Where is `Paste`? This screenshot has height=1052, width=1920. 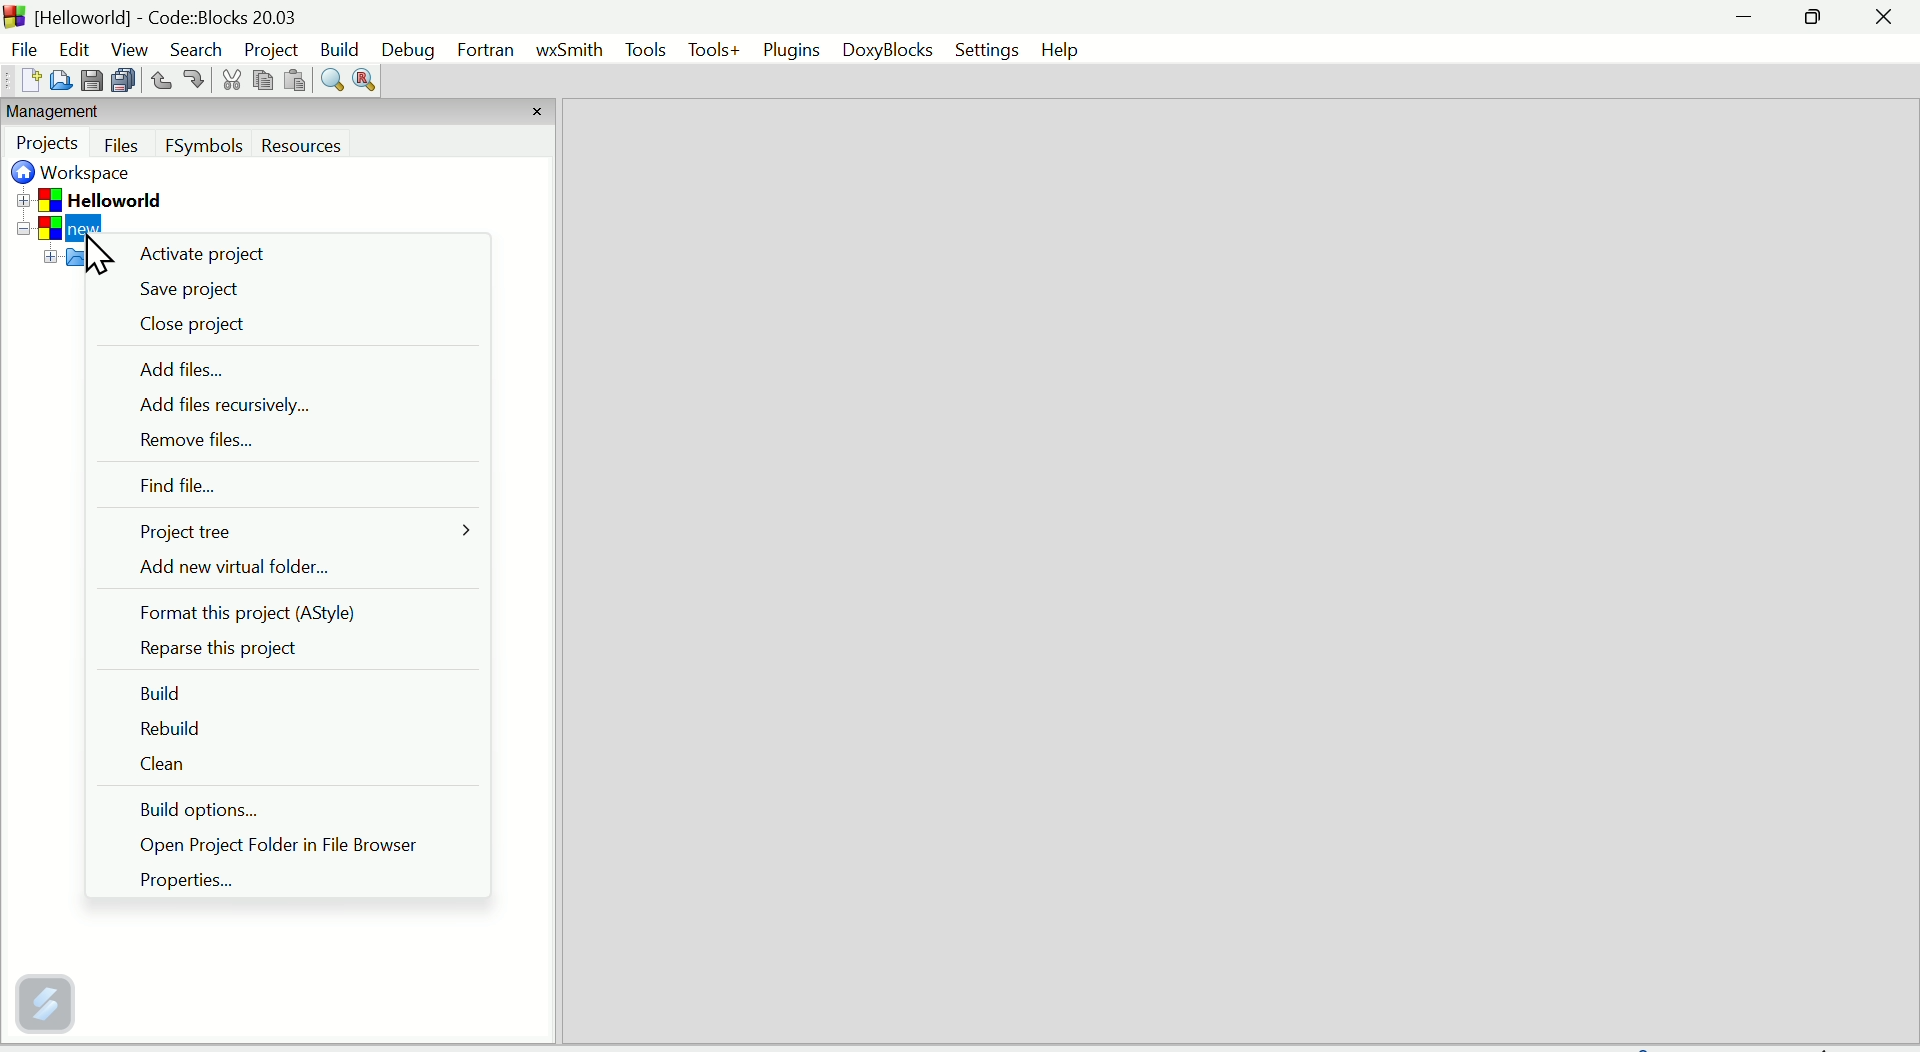 Paste is located at coordinates (293, 82).